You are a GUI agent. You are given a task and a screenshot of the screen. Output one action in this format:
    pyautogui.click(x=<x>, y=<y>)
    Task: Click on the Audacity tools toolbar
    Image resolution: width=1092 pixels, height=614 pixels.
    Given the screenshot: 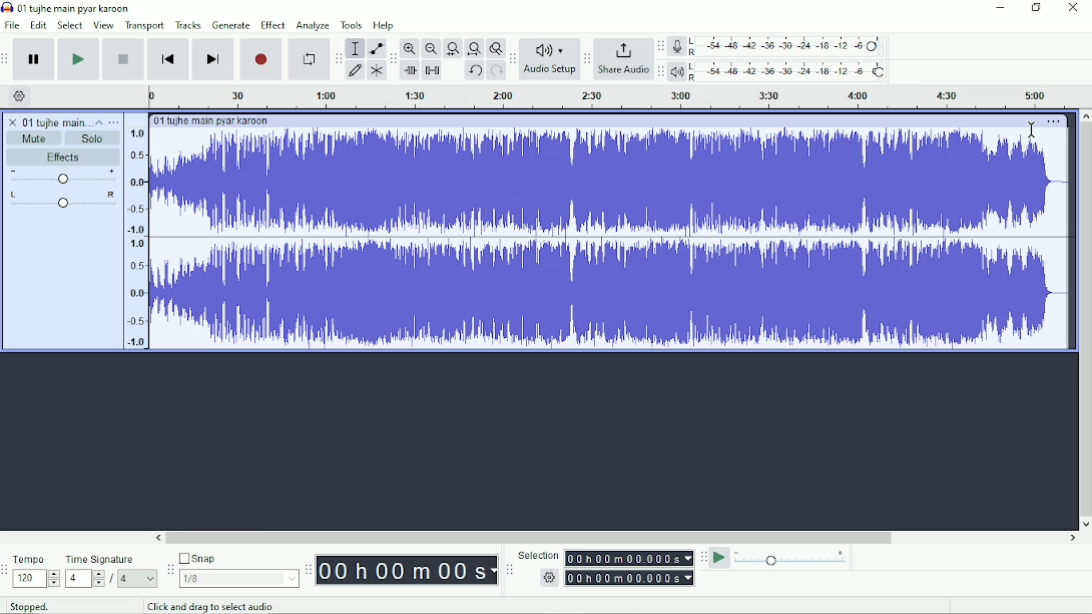 What is the action you would take?
    pyautogui.click(x=338, y=58)
    